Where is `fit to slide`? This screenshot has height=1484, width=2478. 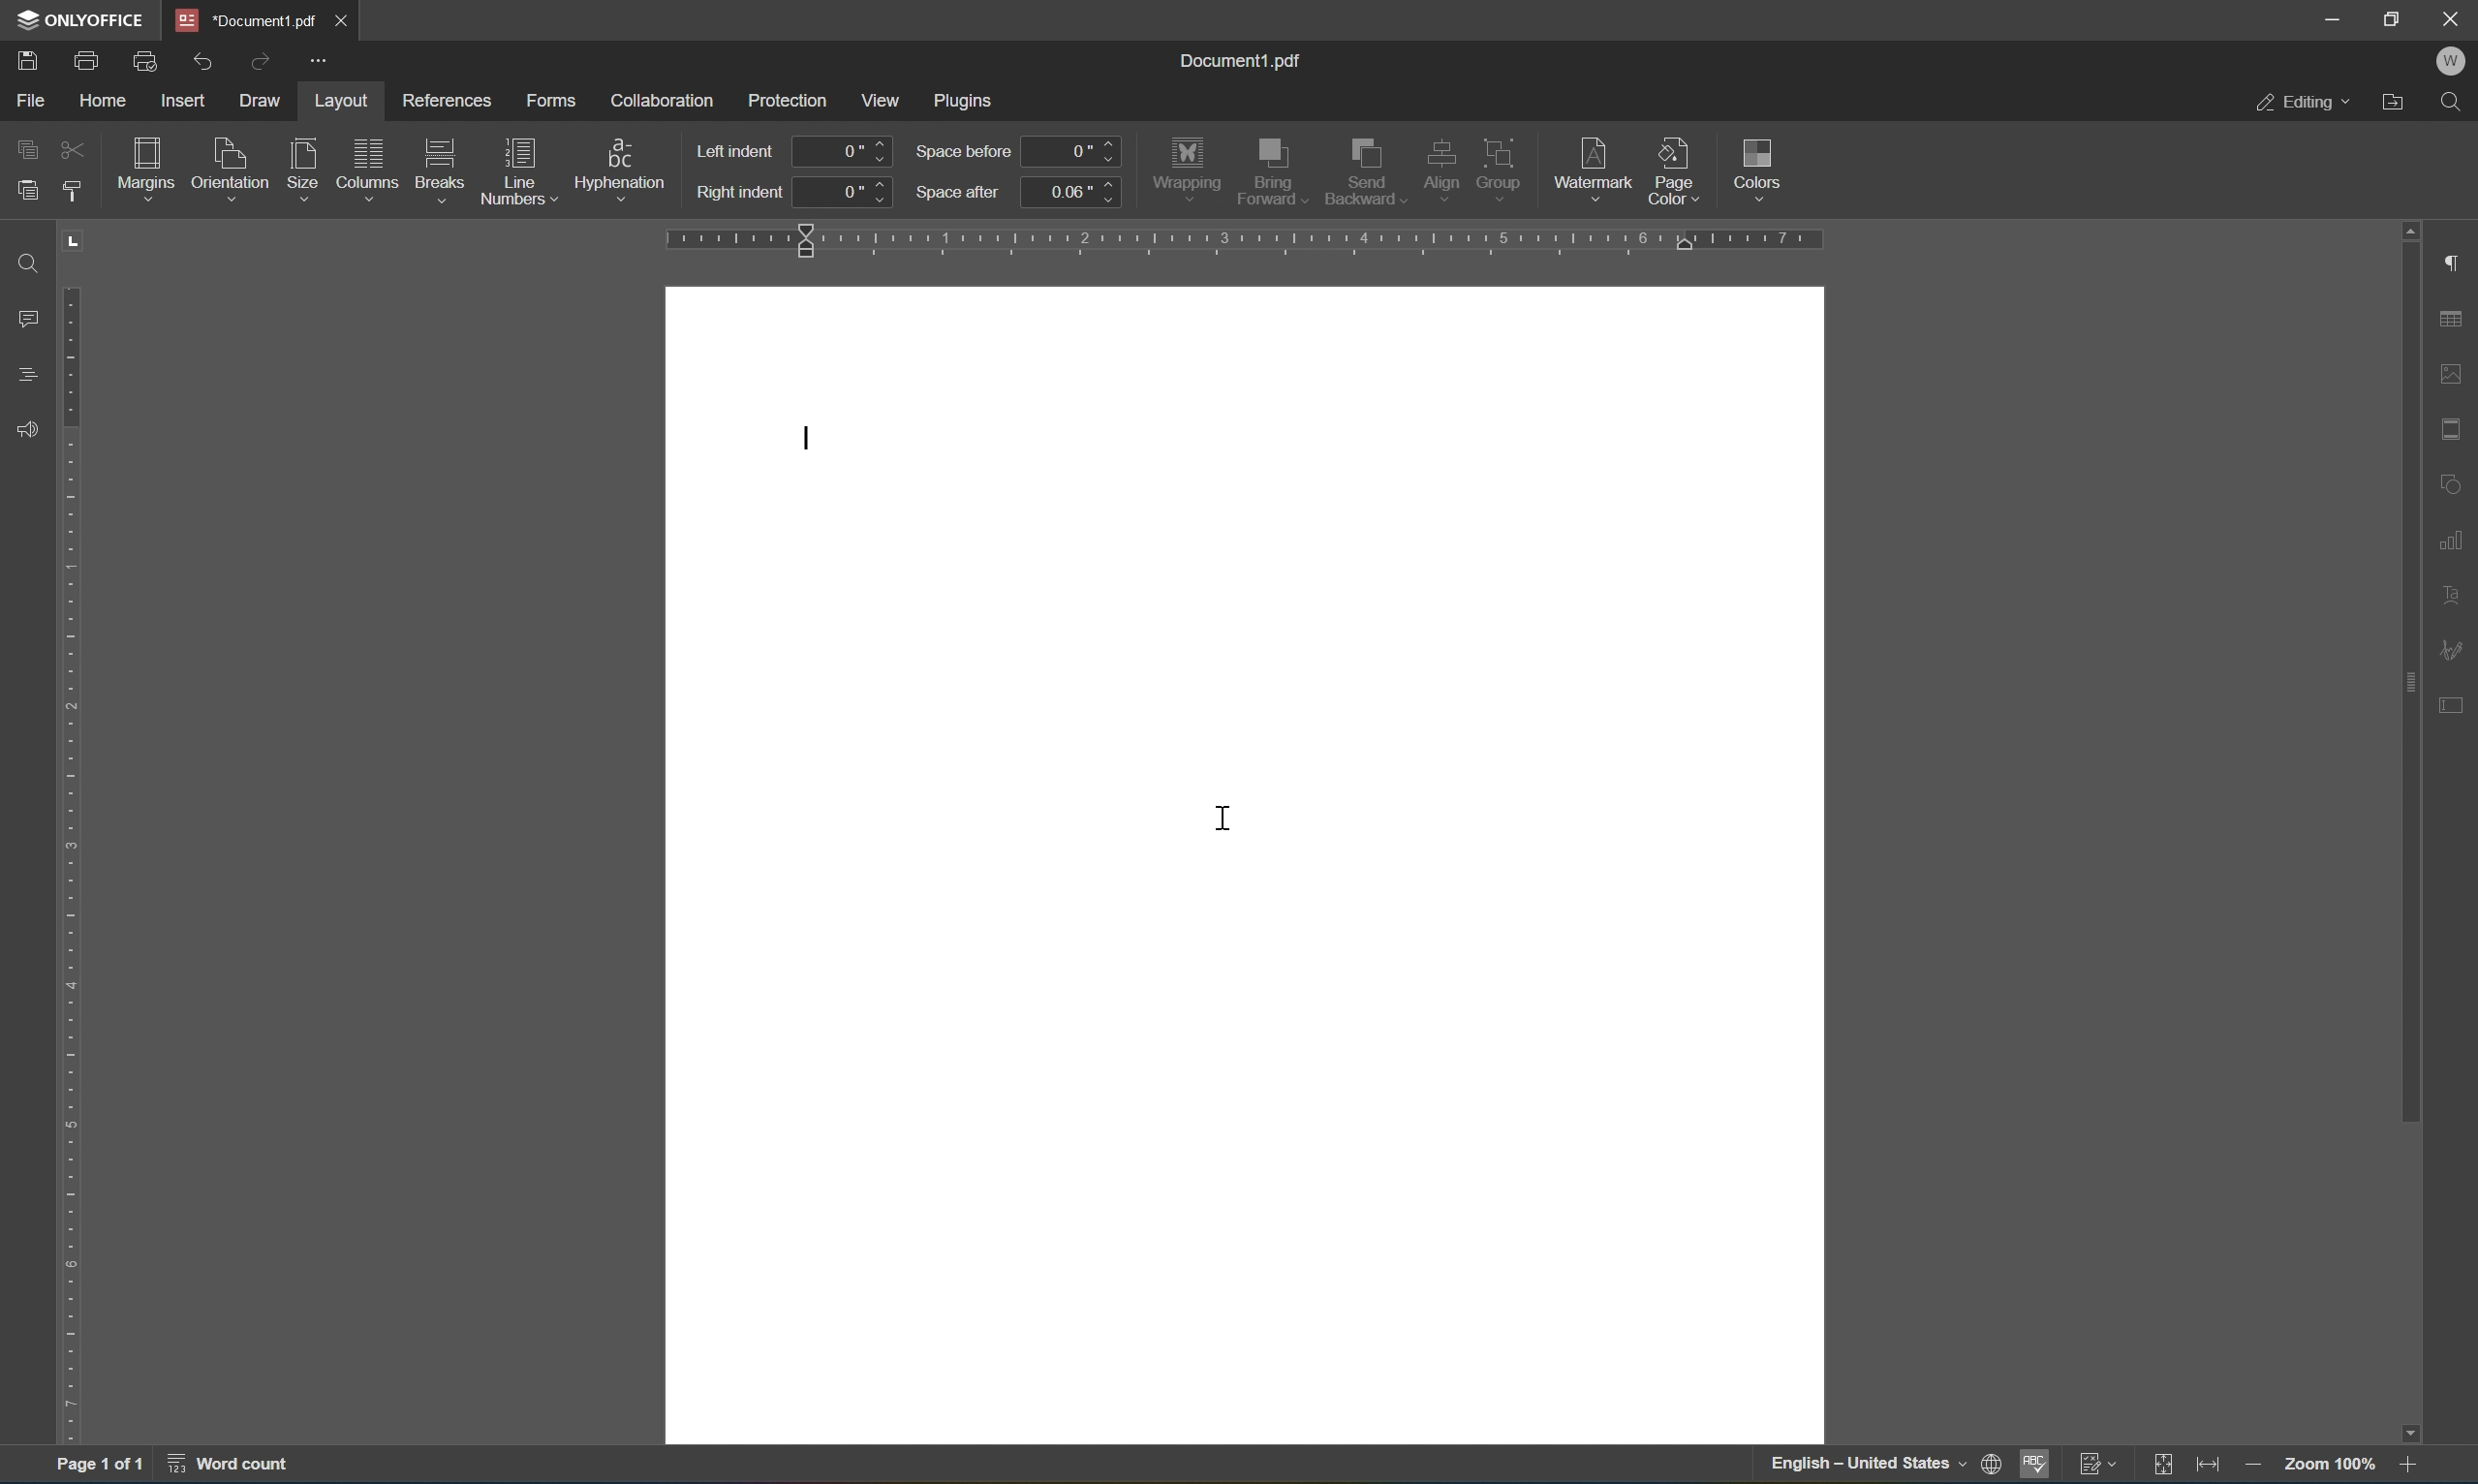
fit to slide is located at coordinates (2170, 1464).